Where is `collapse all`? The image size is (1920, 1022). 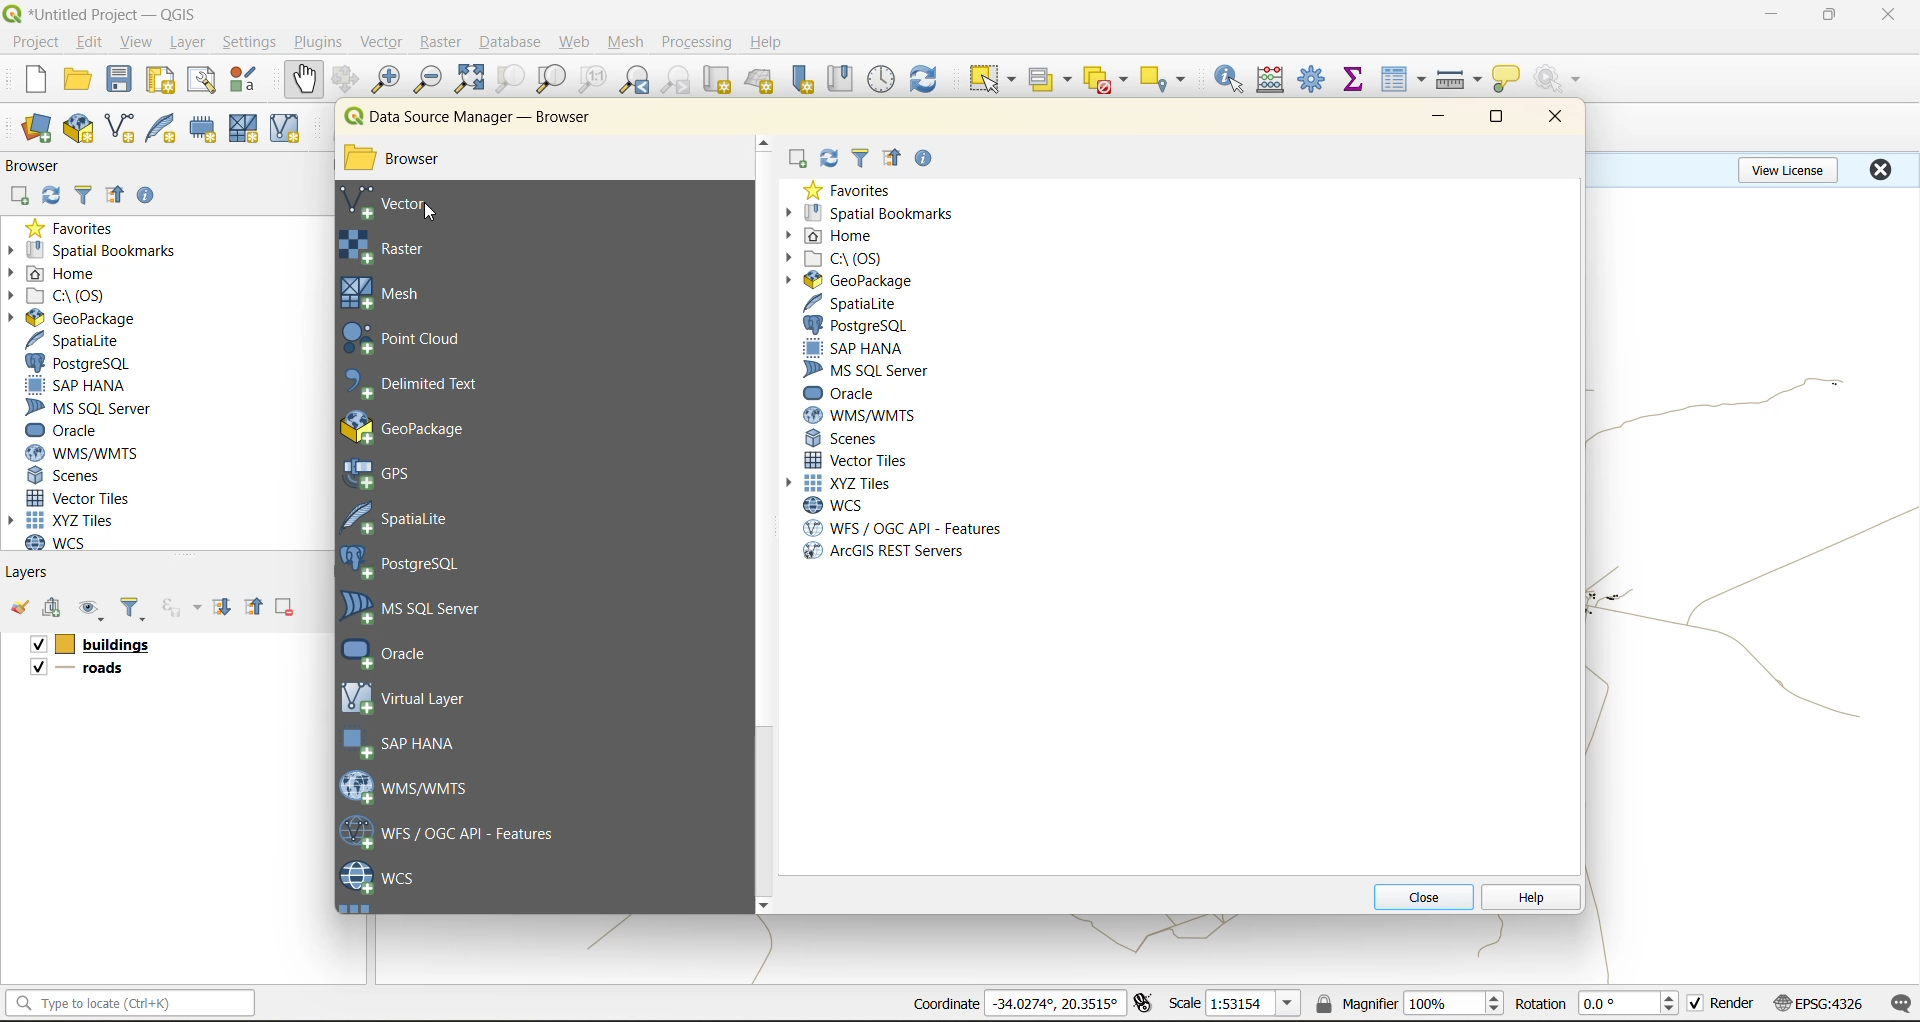
collapse all is located at coordinates (115, 199).